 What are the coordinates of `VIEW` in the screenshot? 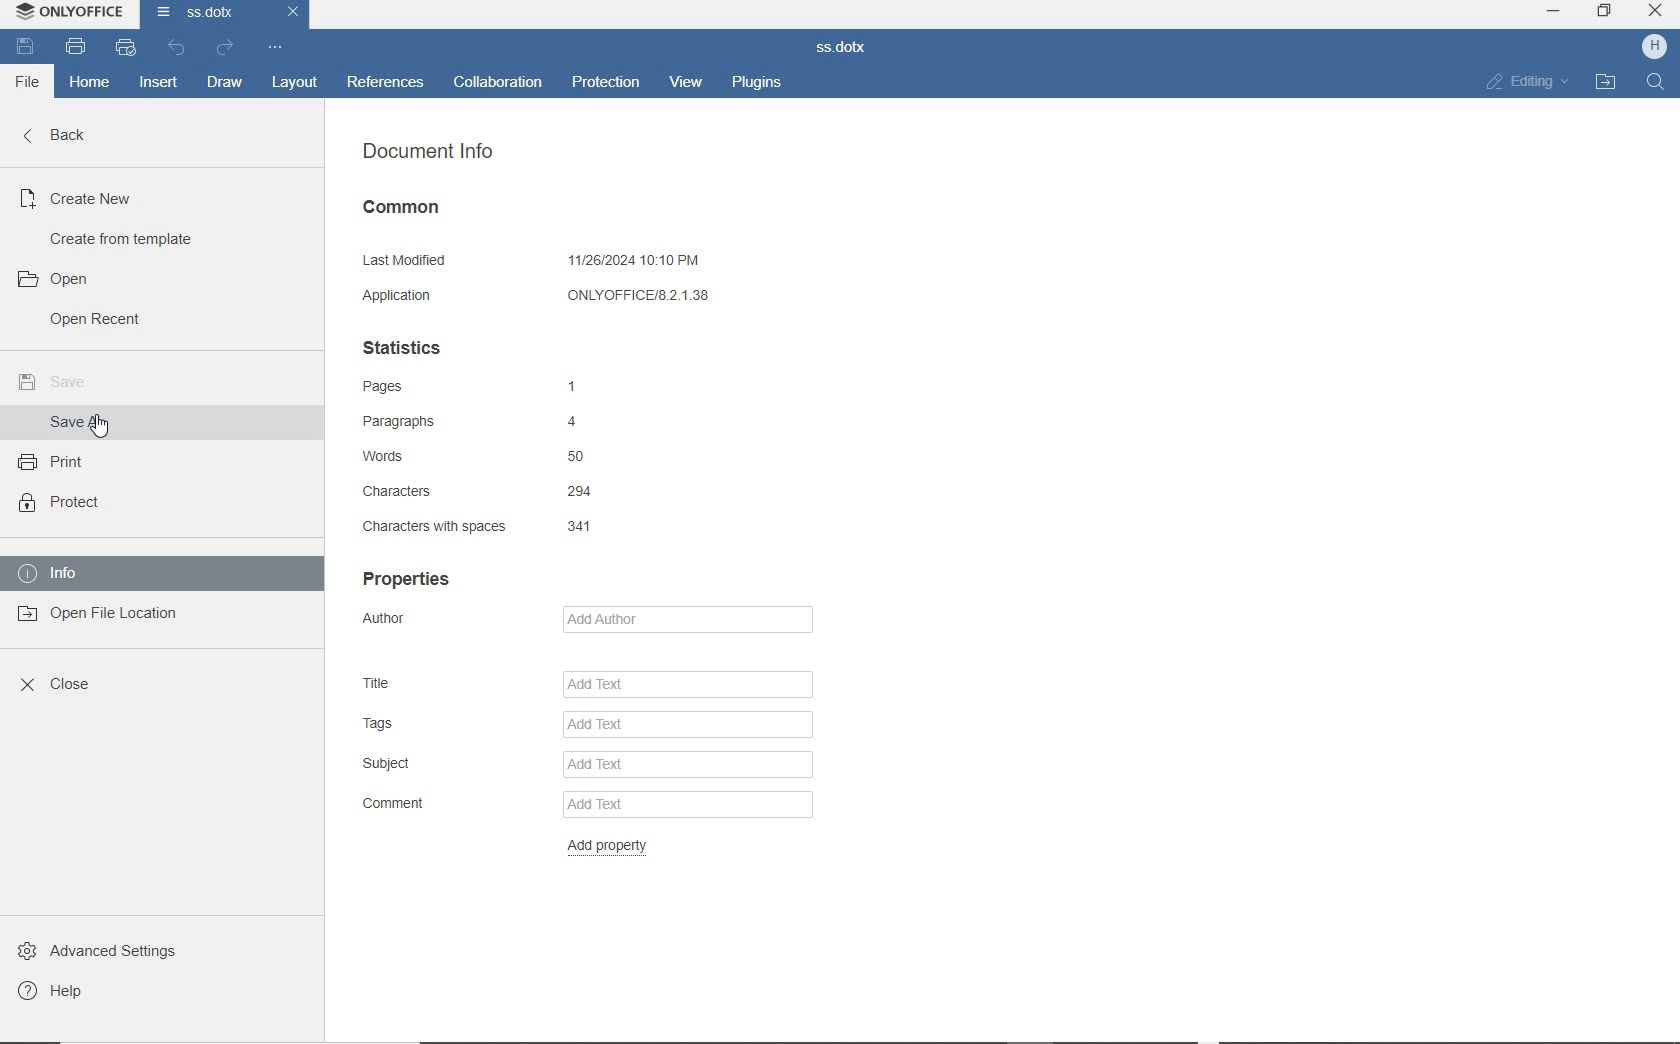 It's located at (688, 81).